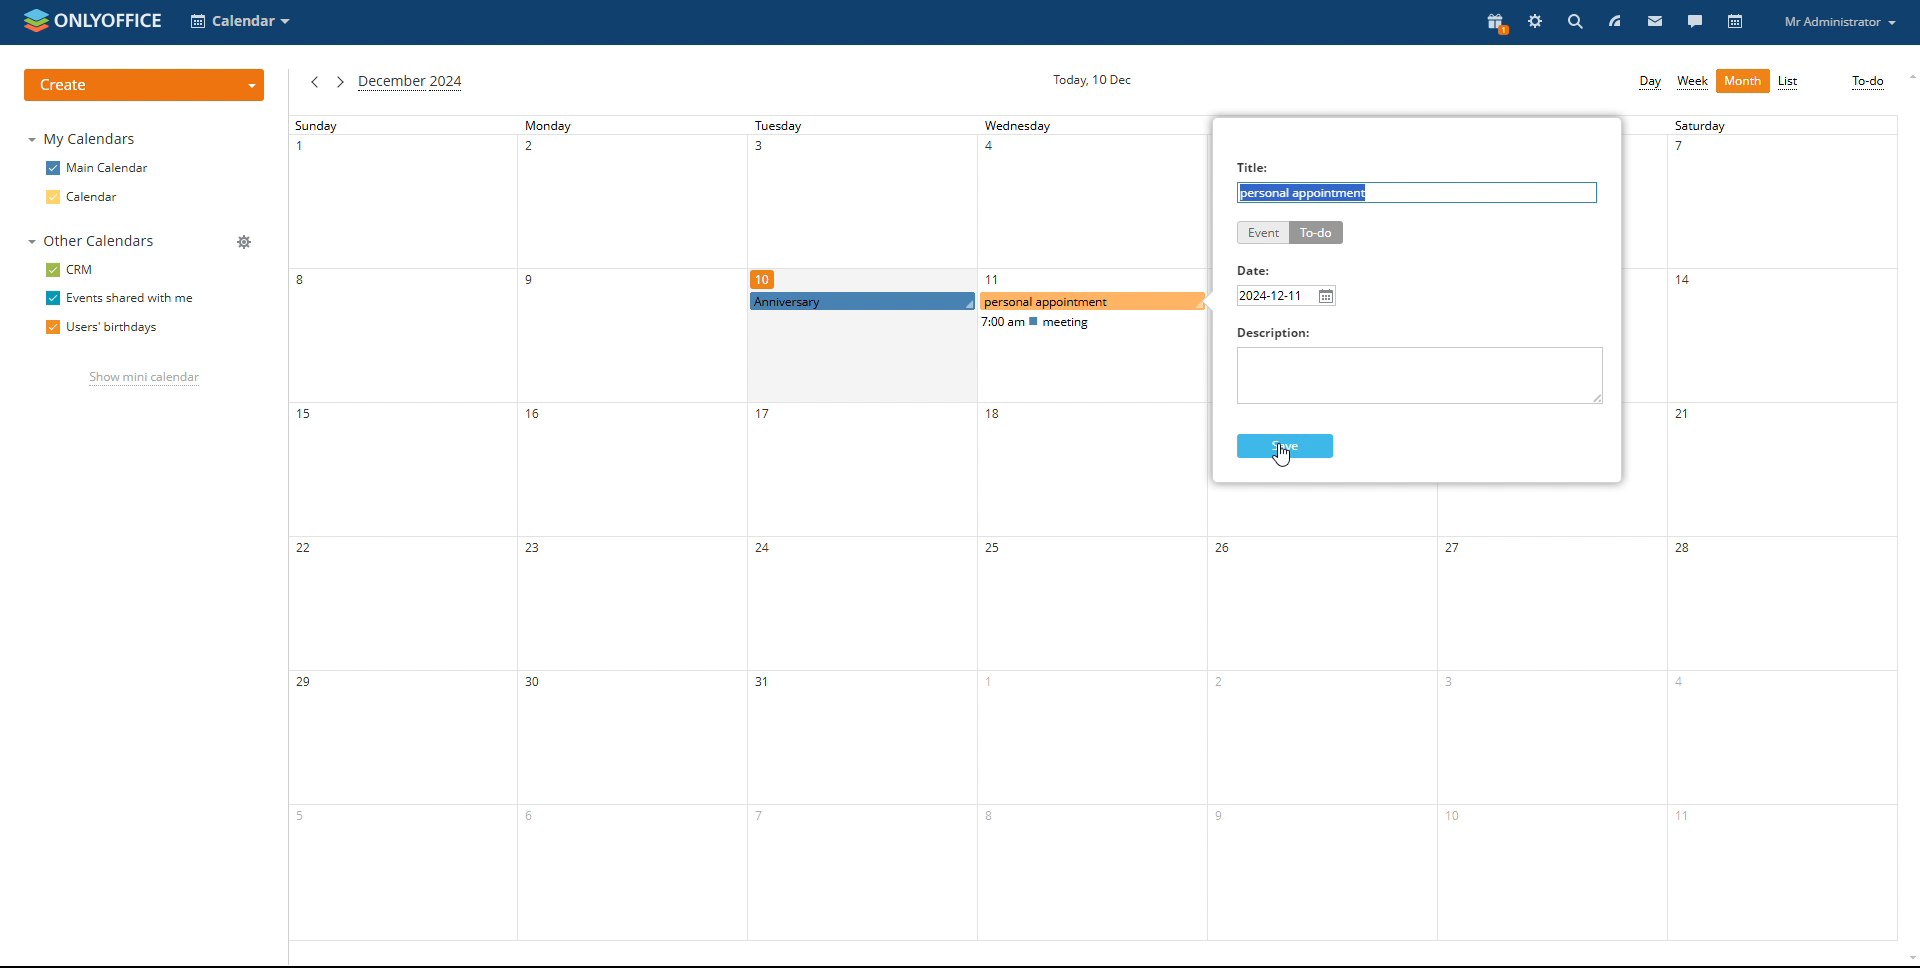 The height and width of the screenshot is (968, 1920). What do you see at coordinates (103, 328) in the screenshot?
I see `users' birthdays` at bounding box center [103, 328].